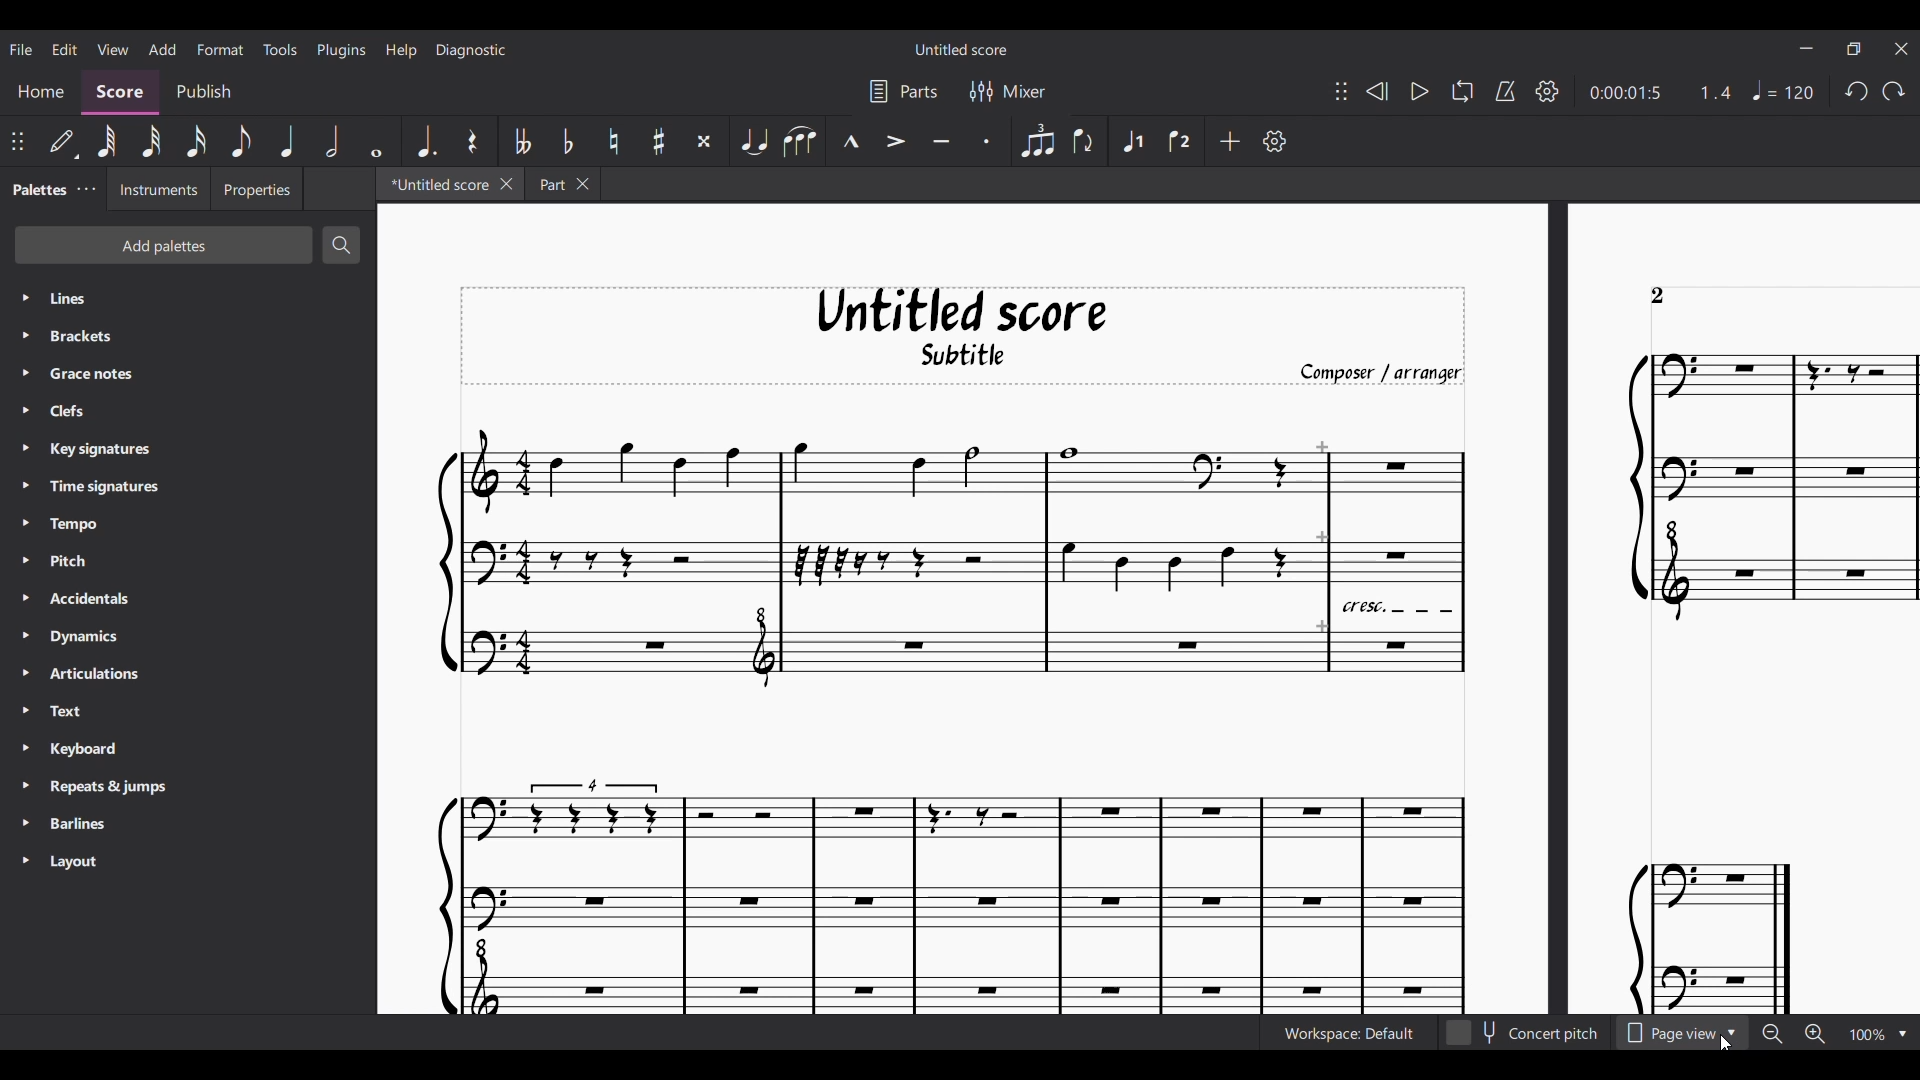 The image size is (1920, 1080). Describe the element at coordinates (204, 92) in the screenshot. I see `Publish section` at that location.